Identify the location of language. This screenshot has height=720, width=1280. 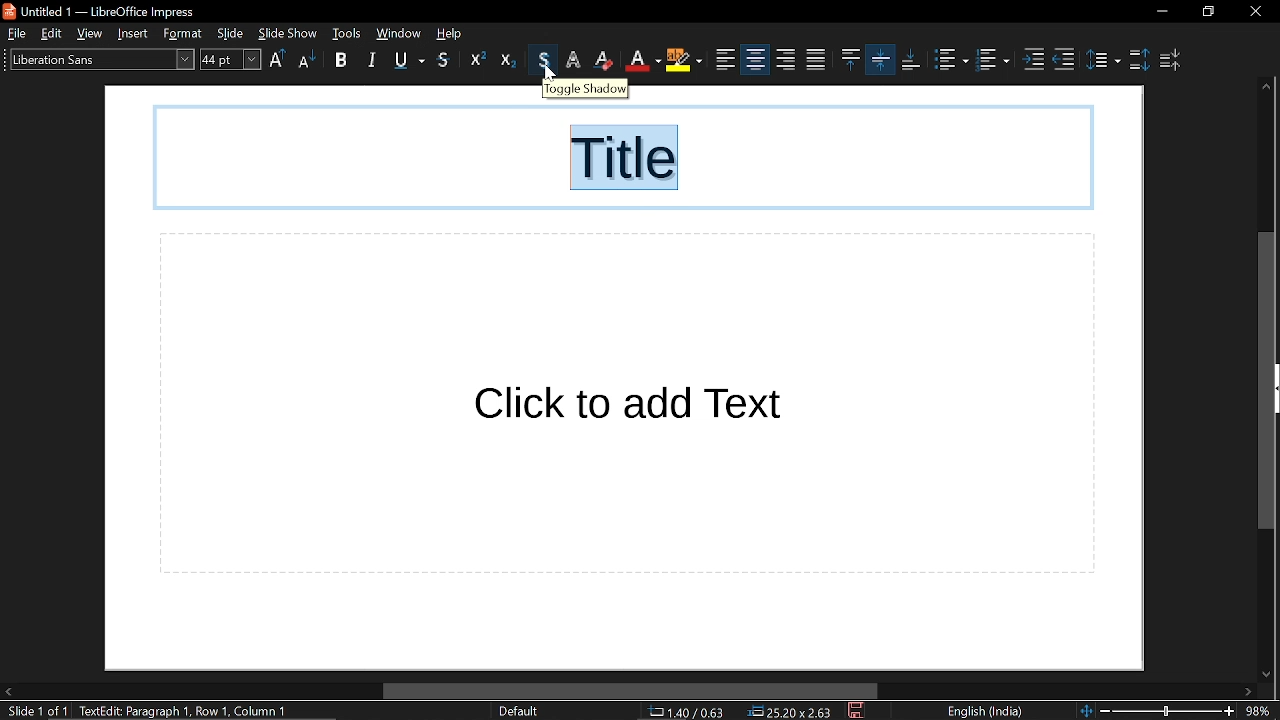
(983, 712).